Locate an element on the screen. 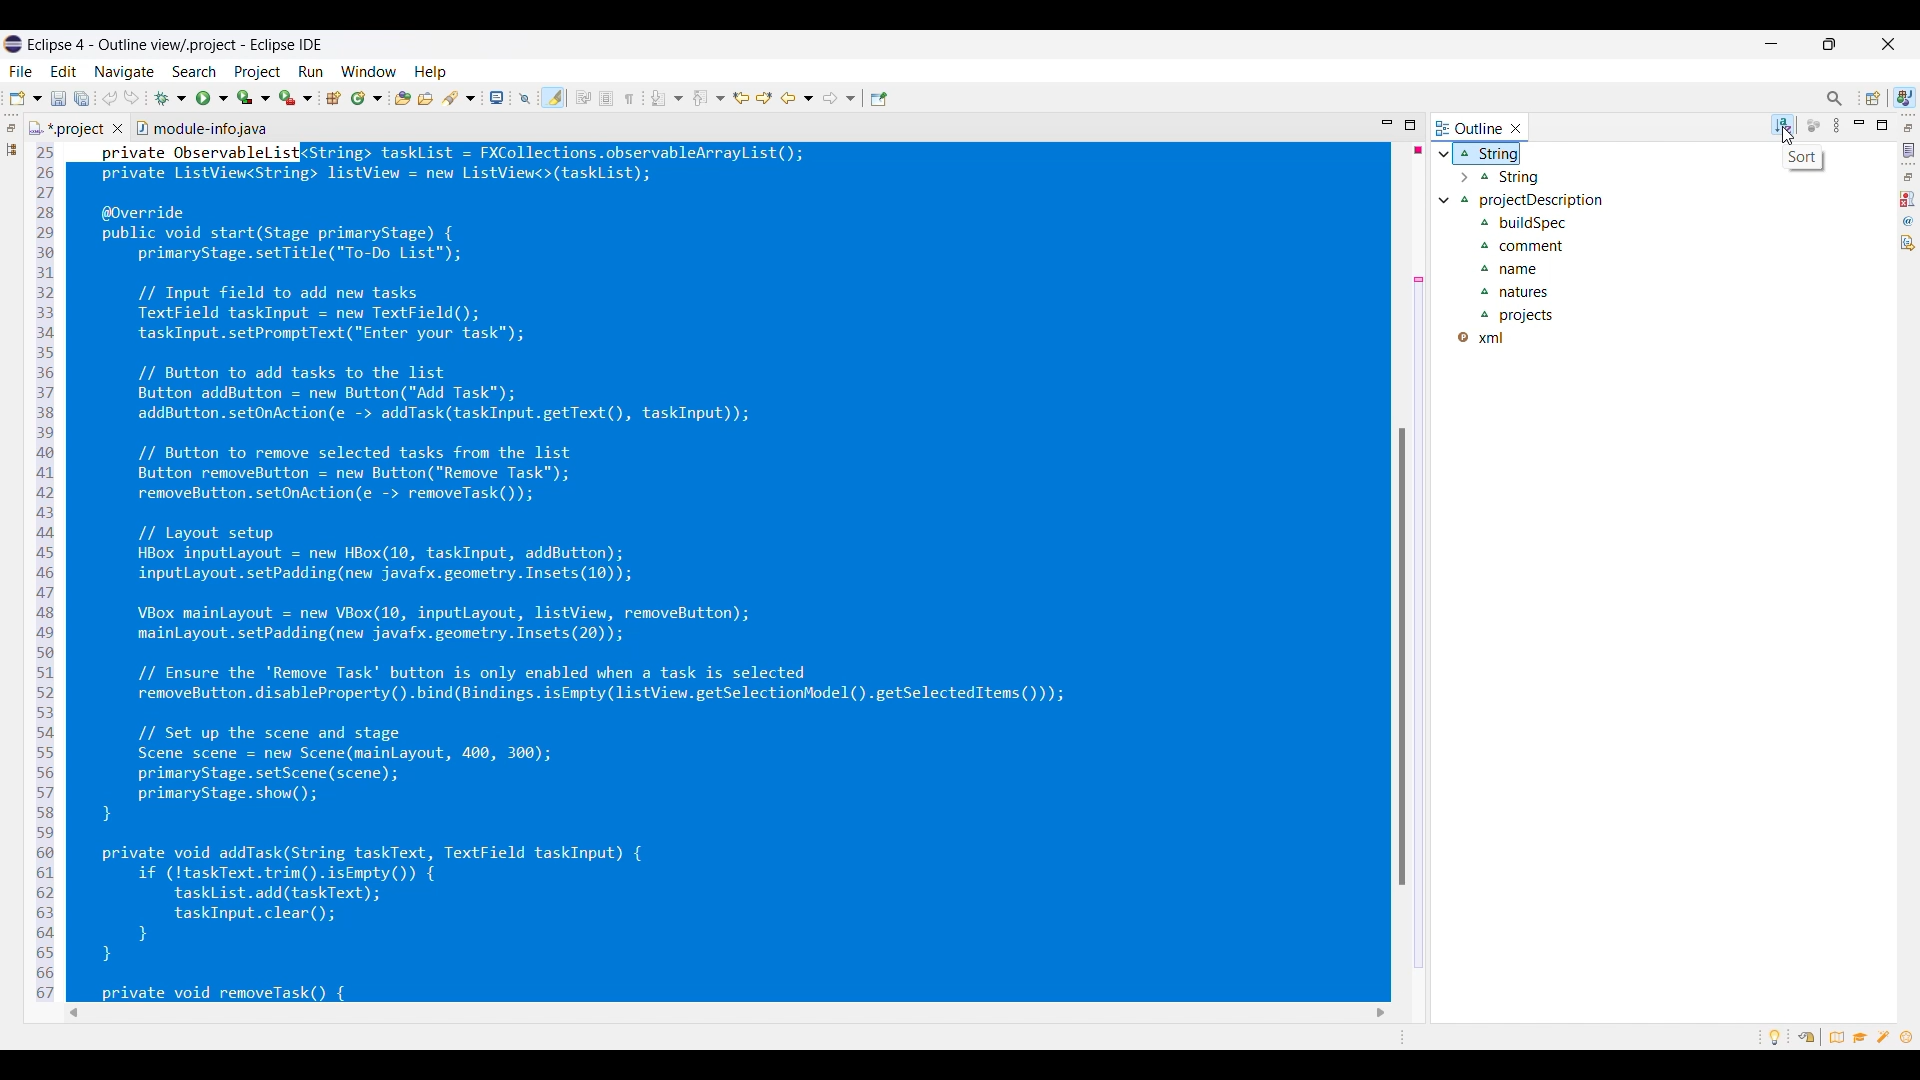 The image size is (1920, 1080). maximize is located at coordinates (1409, 127).